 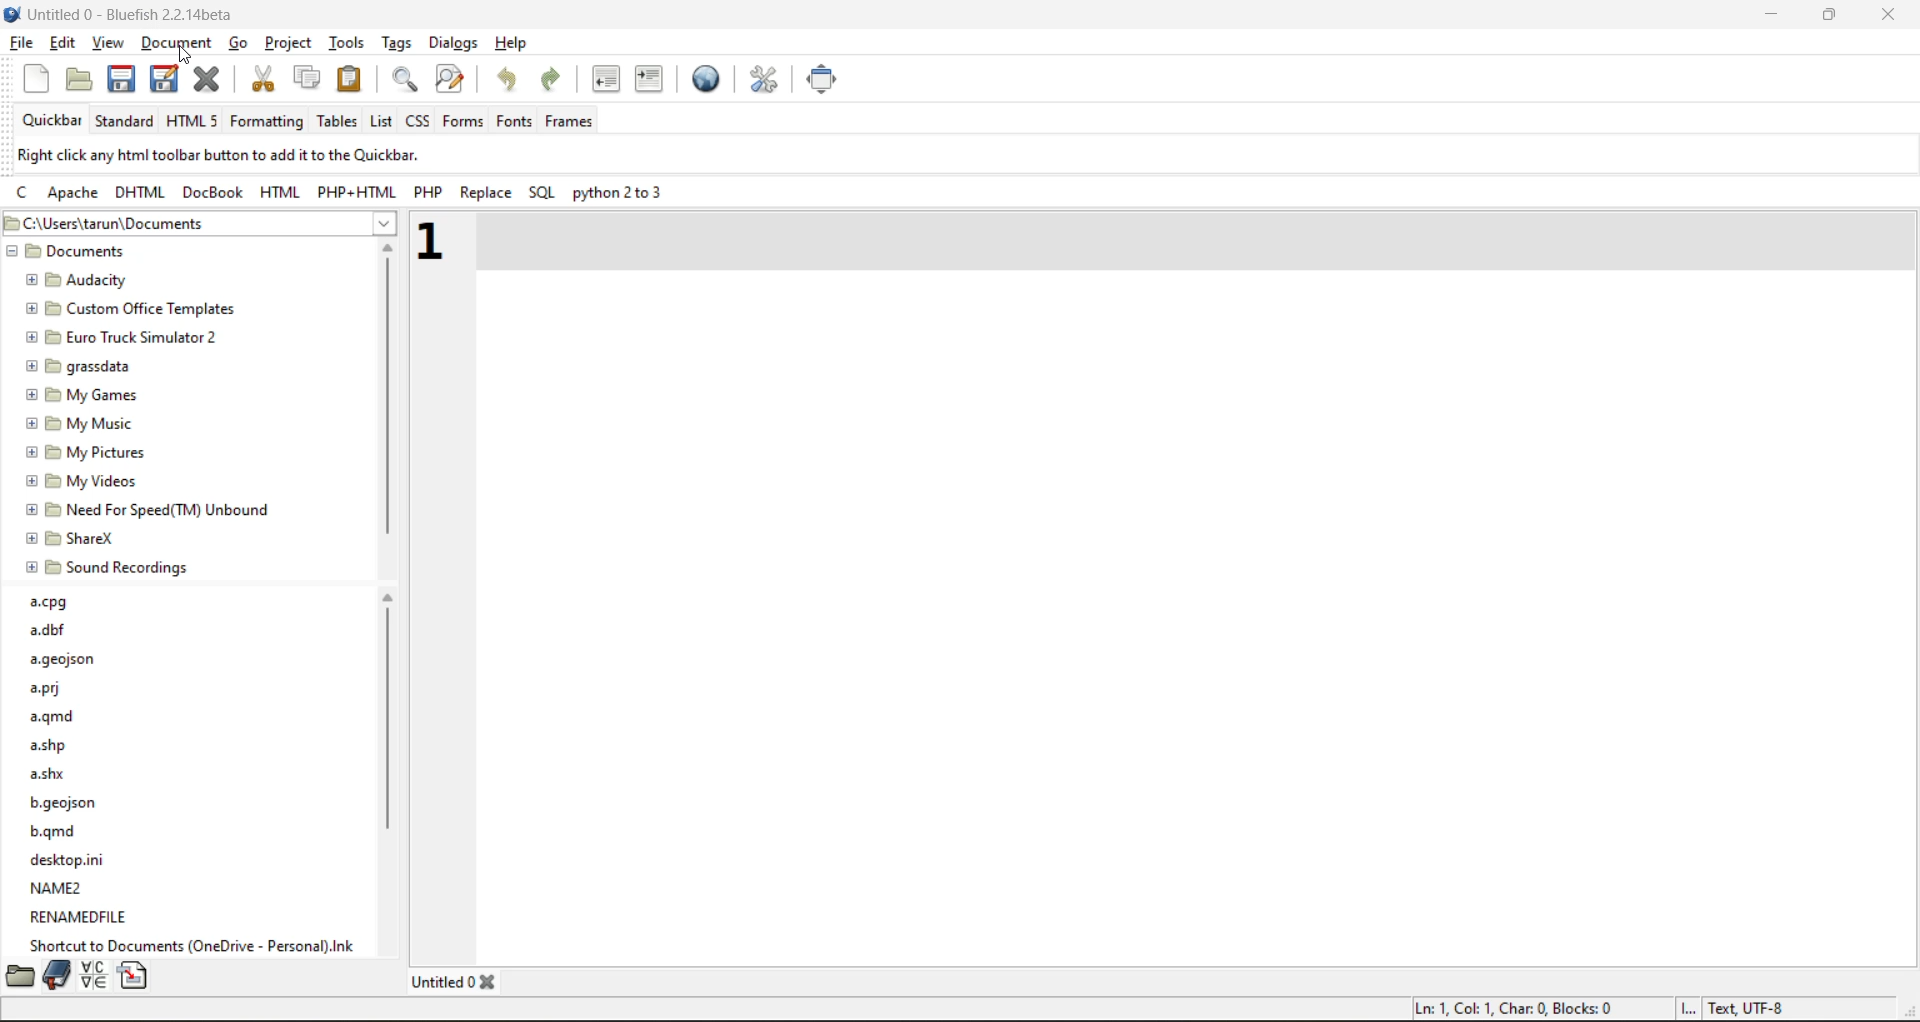 What do you see at coordinates (50, 604) in the screenshot?
I see `a.cpg` at bounding box center [50, 604].